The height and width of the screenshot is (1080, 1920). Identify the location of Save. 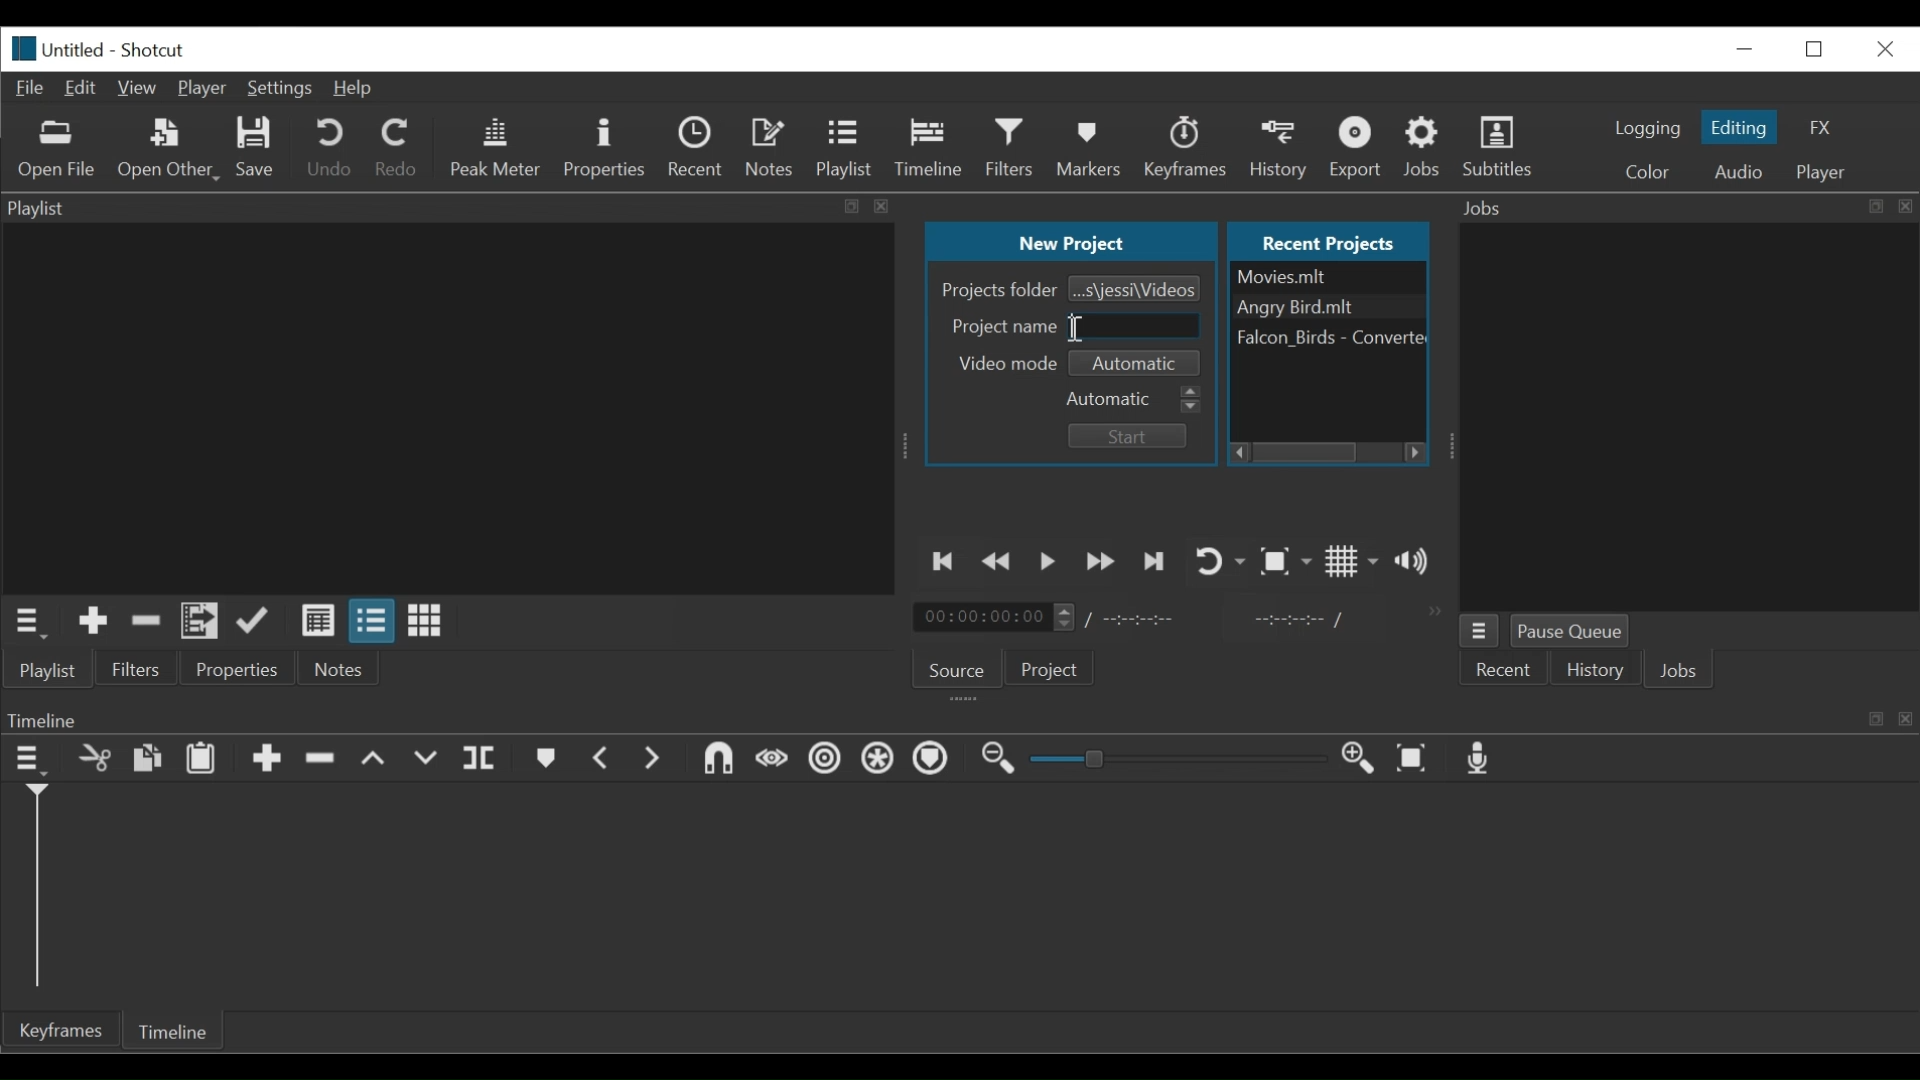
(256, 149).